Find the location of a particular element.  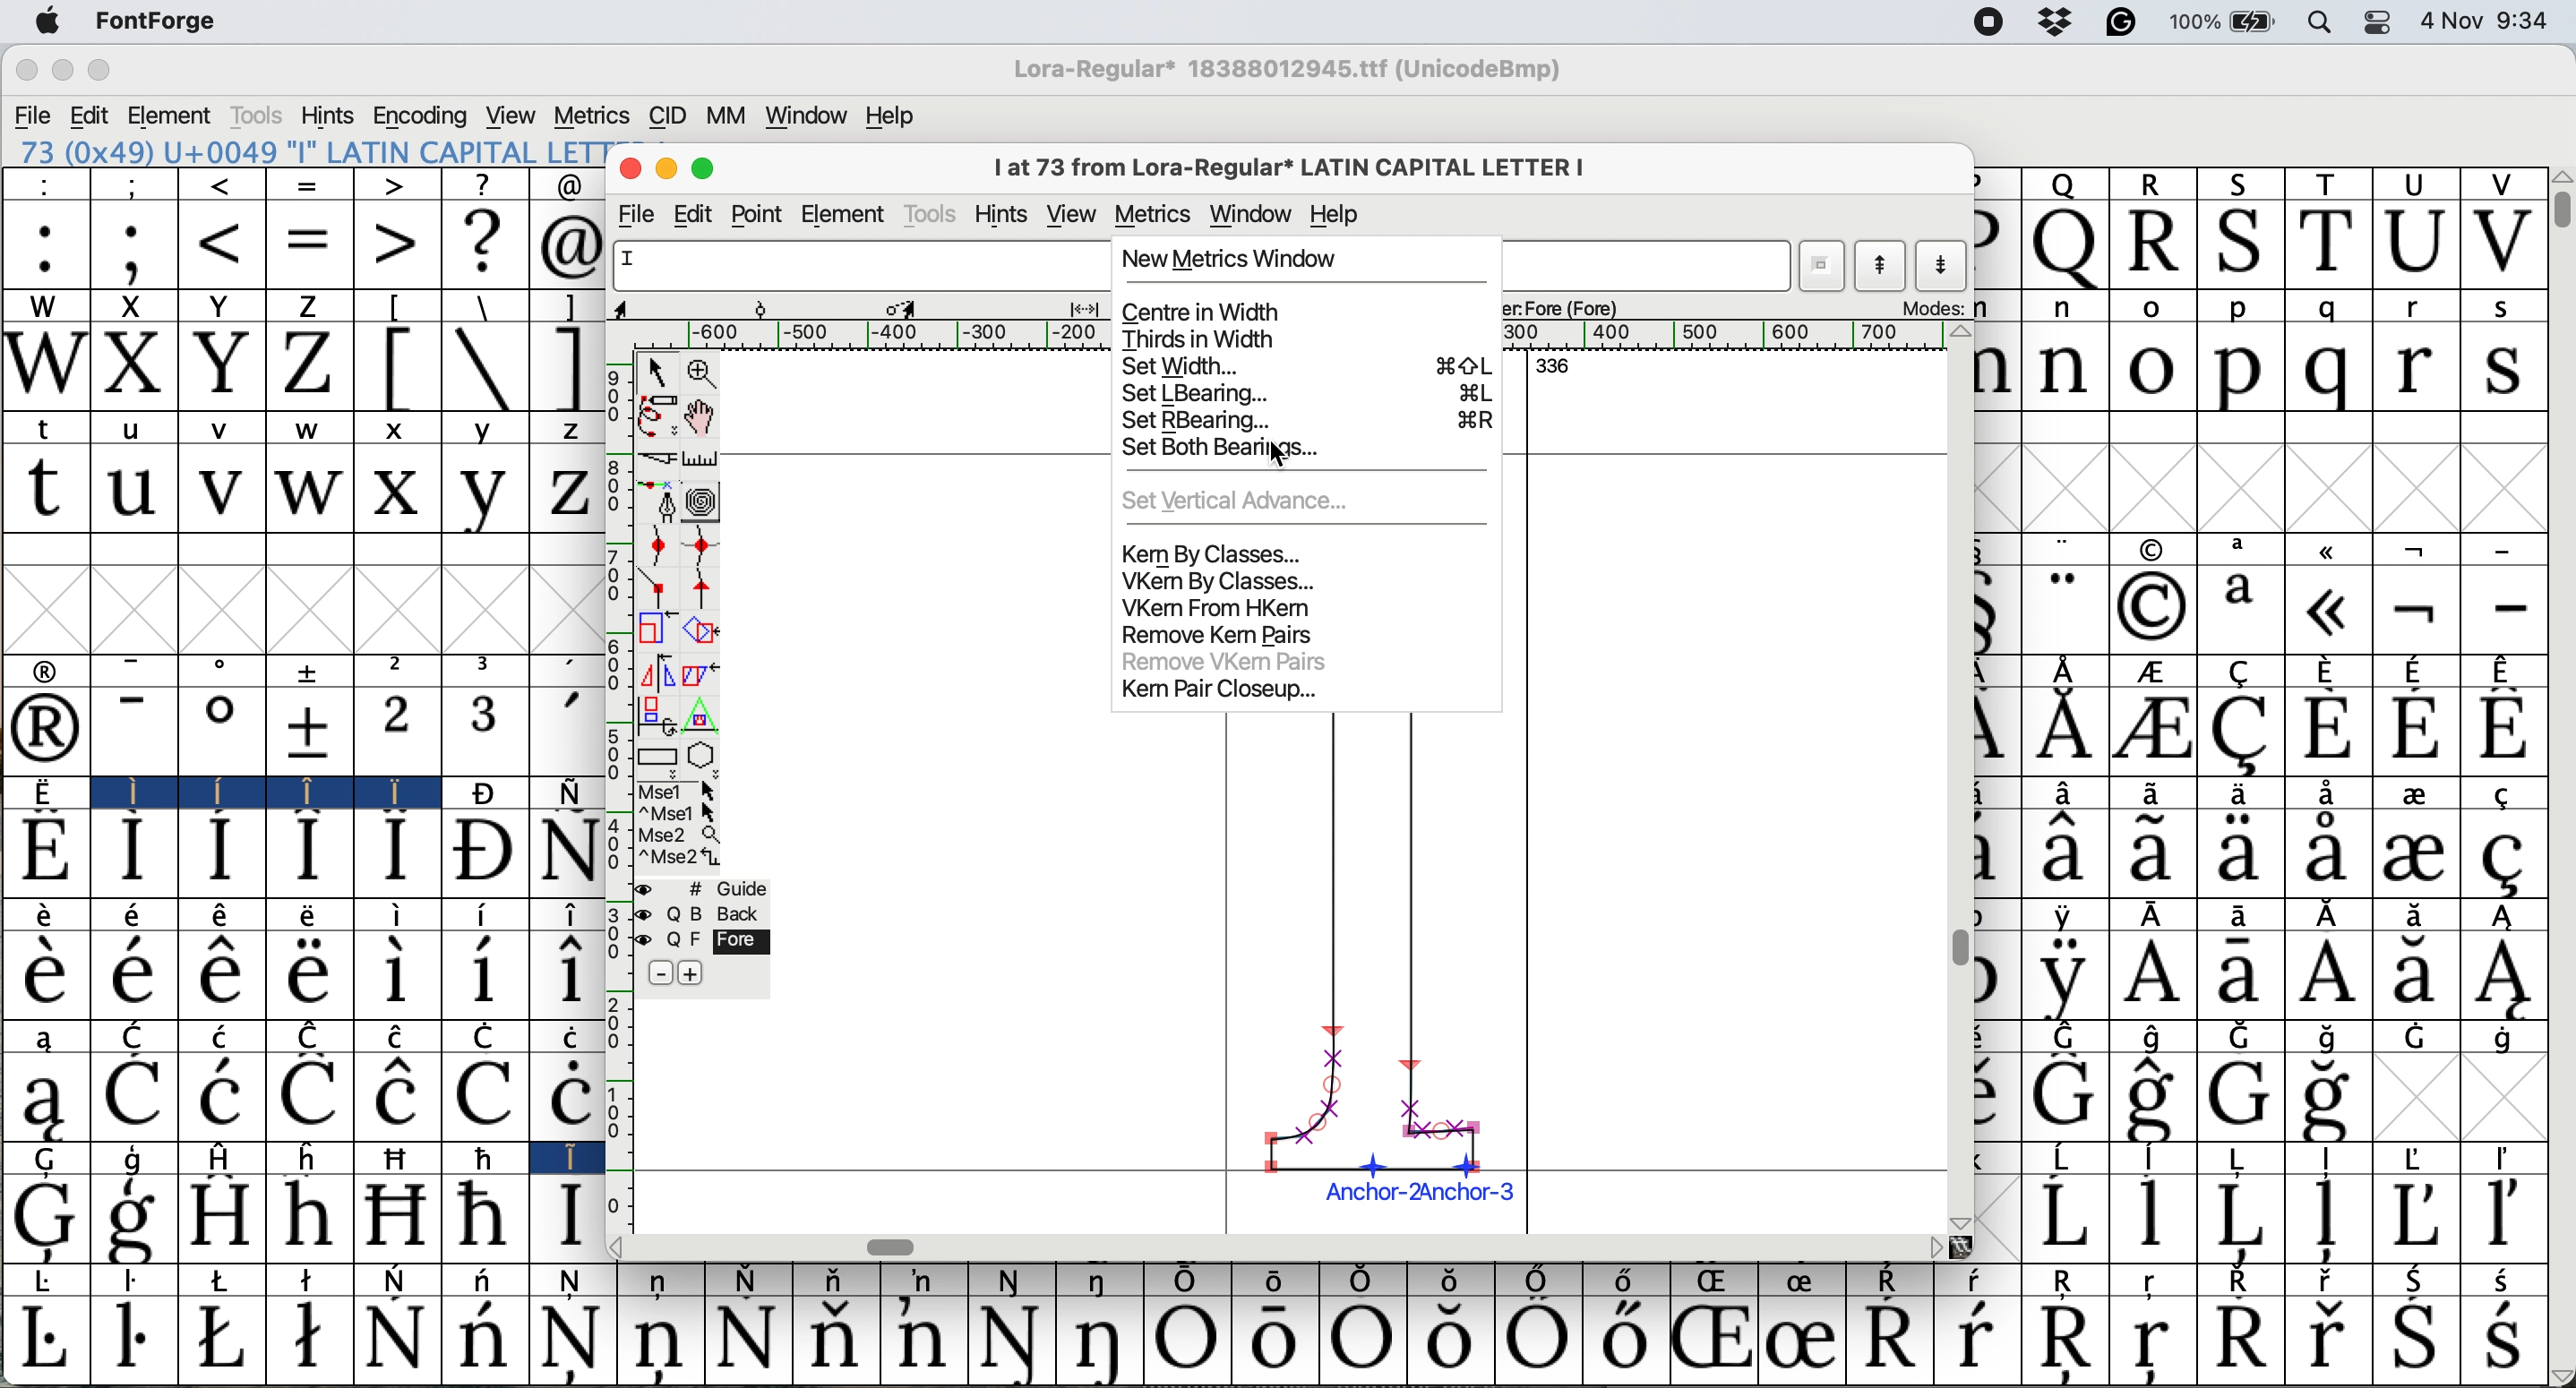

Symbol is located at coordinates (310, 853).